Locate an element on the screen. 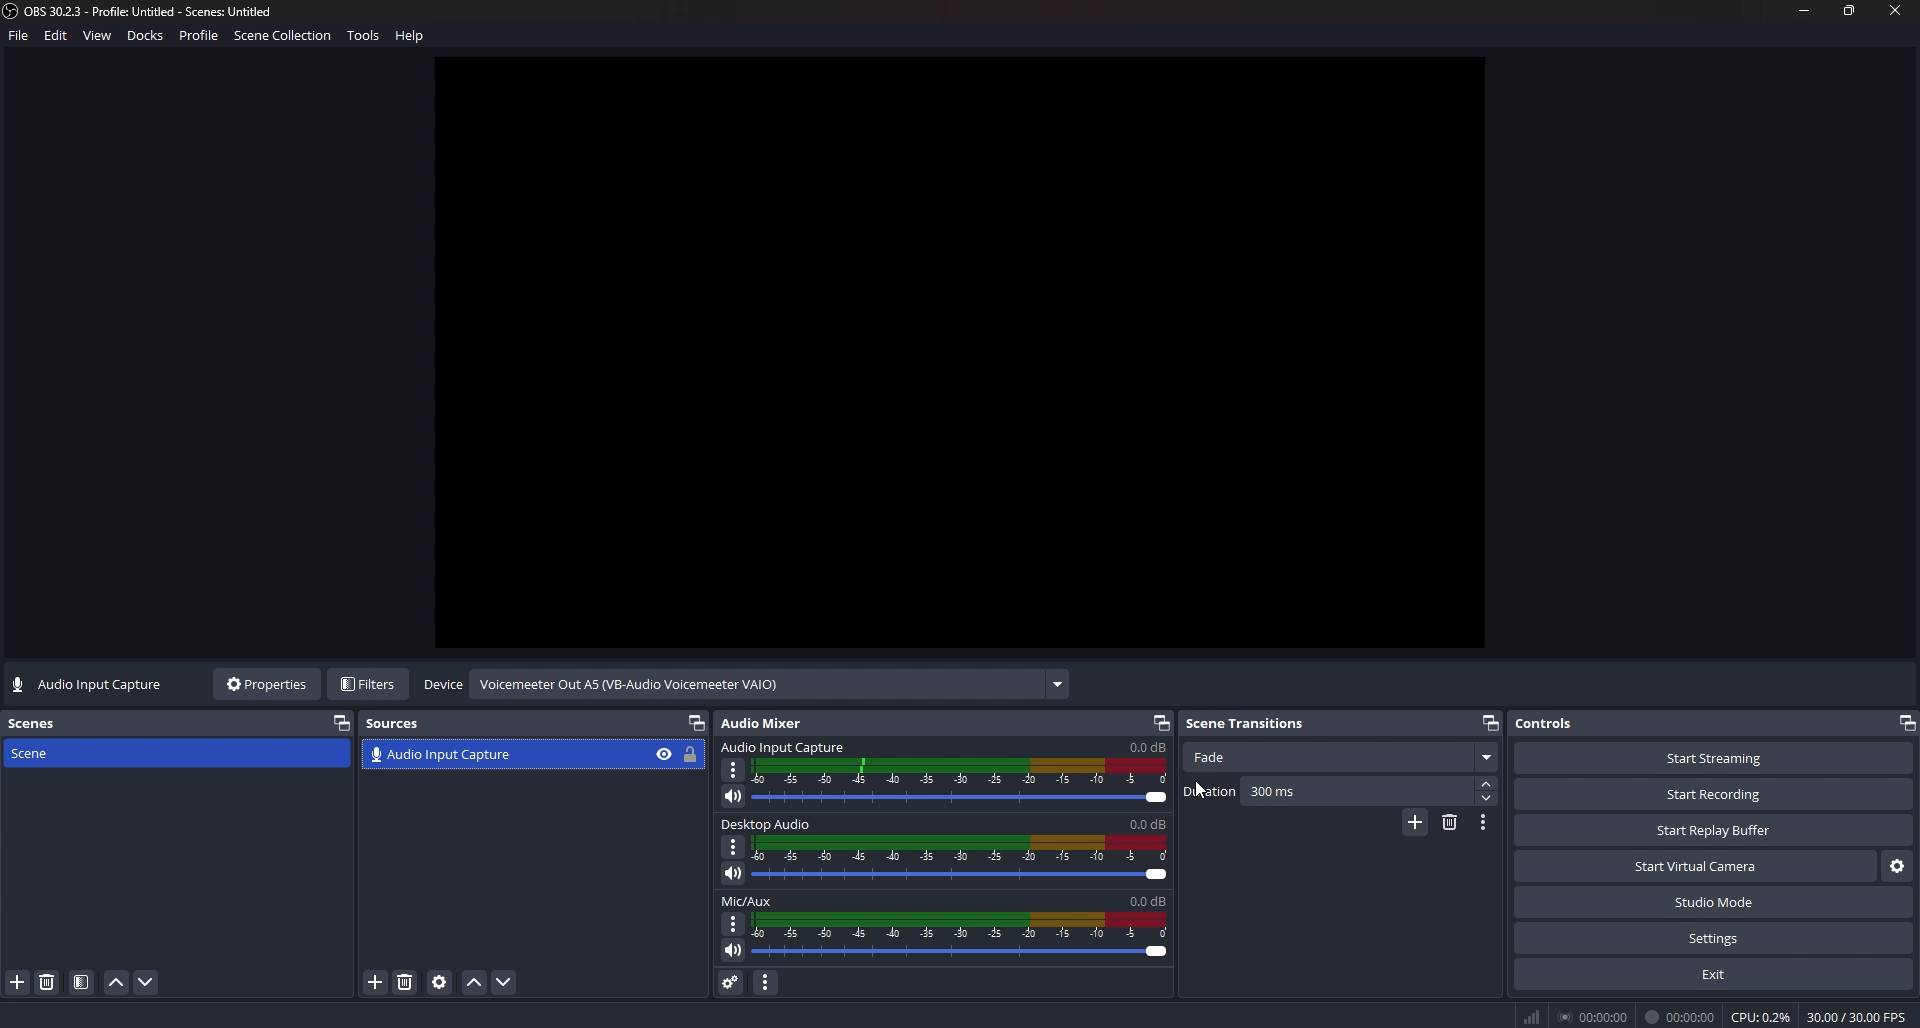 The image size is (1920, 1028). source properties is located at coordinates (439, 982).